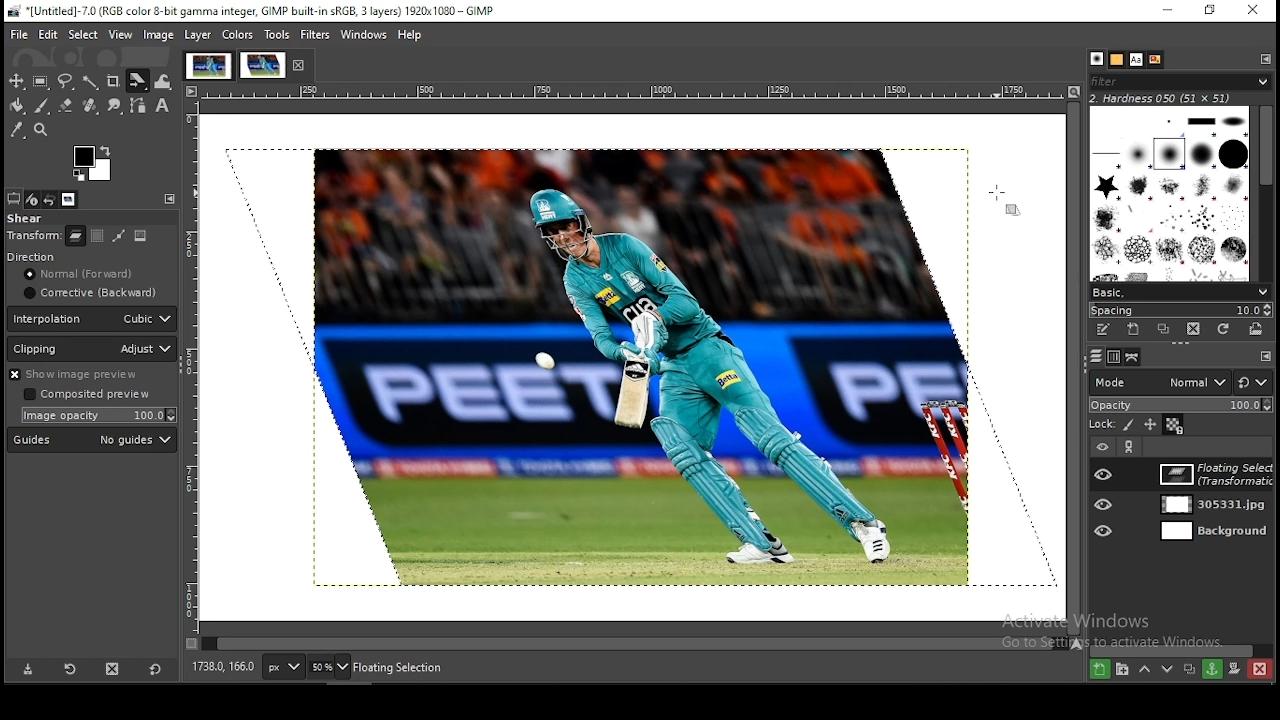  I want to click on delete layer, so click(1261, 669).